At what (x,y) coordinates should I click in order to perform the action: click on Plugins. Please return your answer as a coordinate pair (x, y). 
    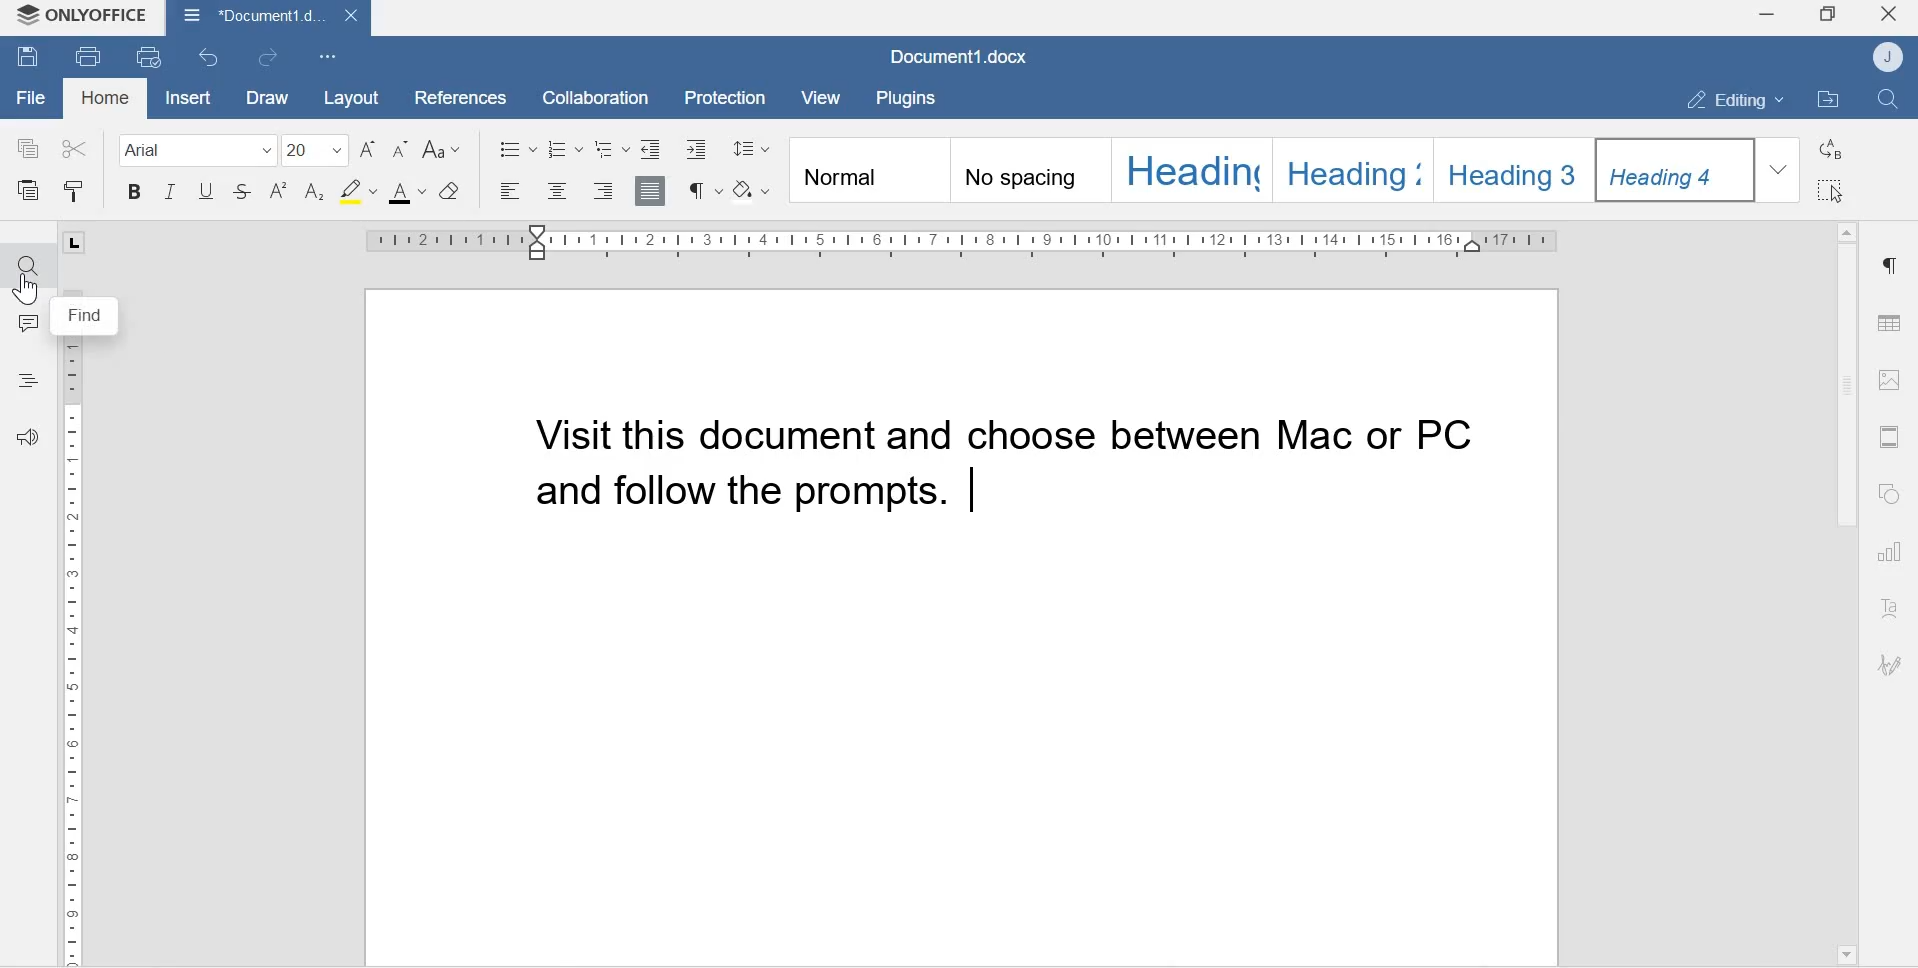
    Looking at the image, I should click on (911, 96).